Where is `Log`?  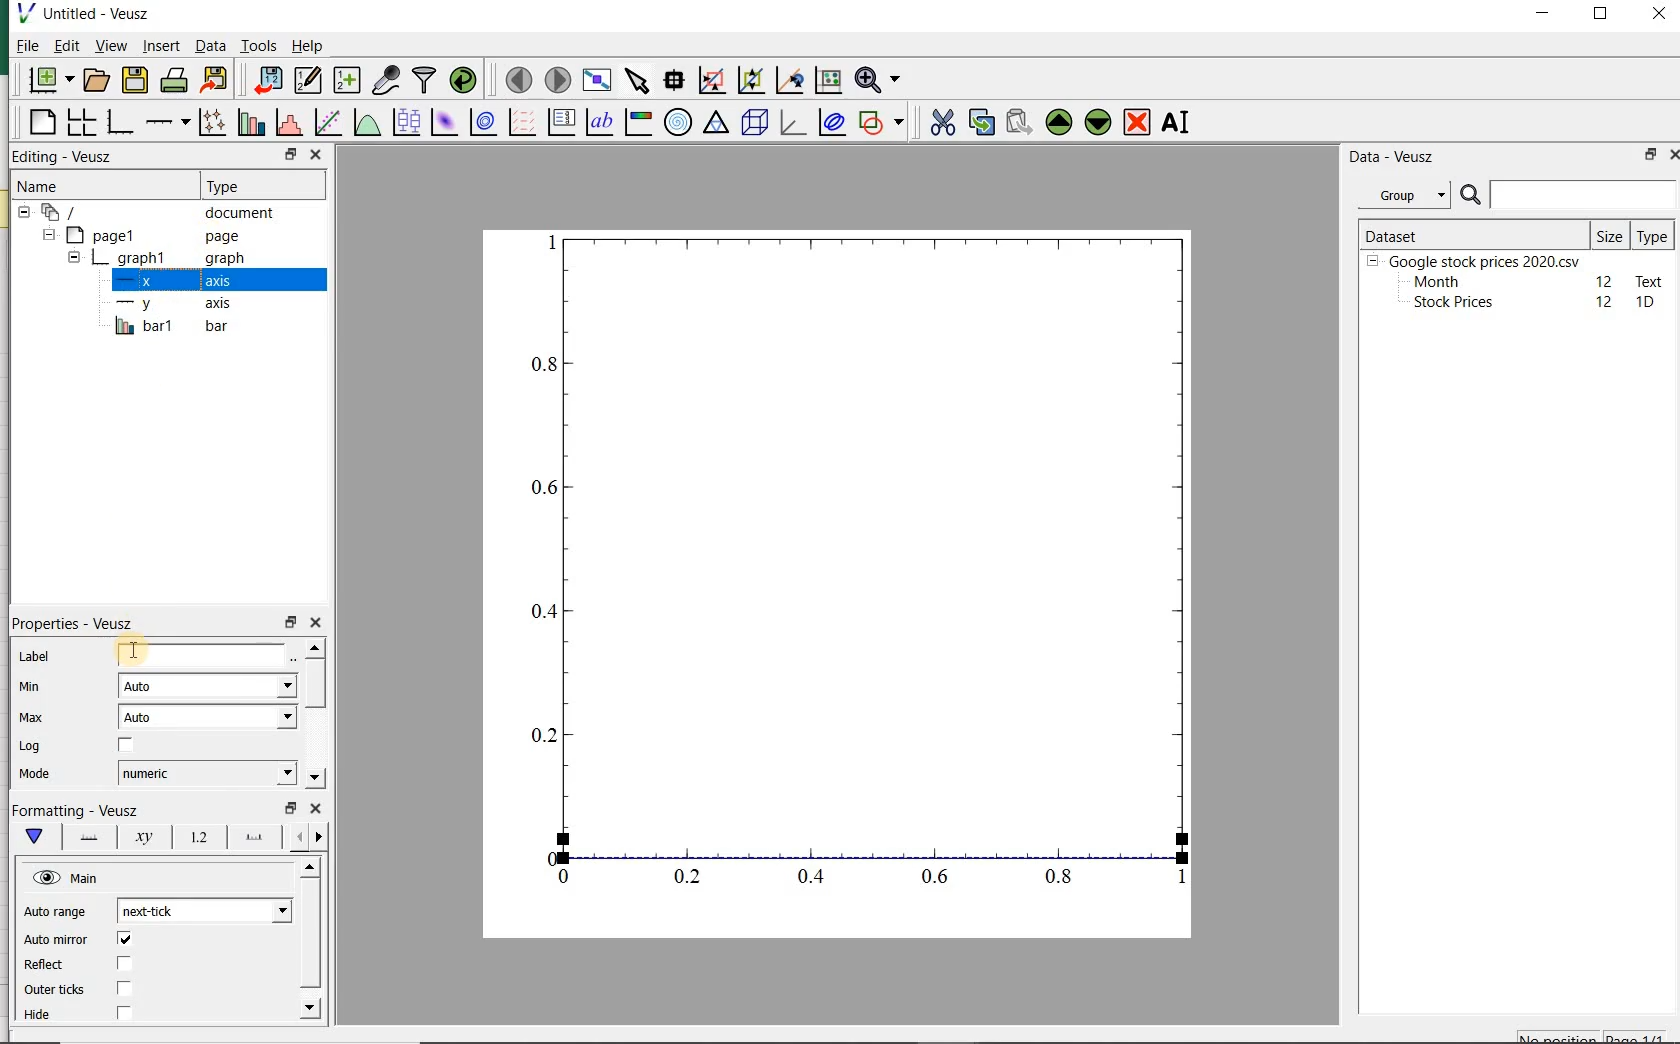 Log is located at coordinates (29, 746).